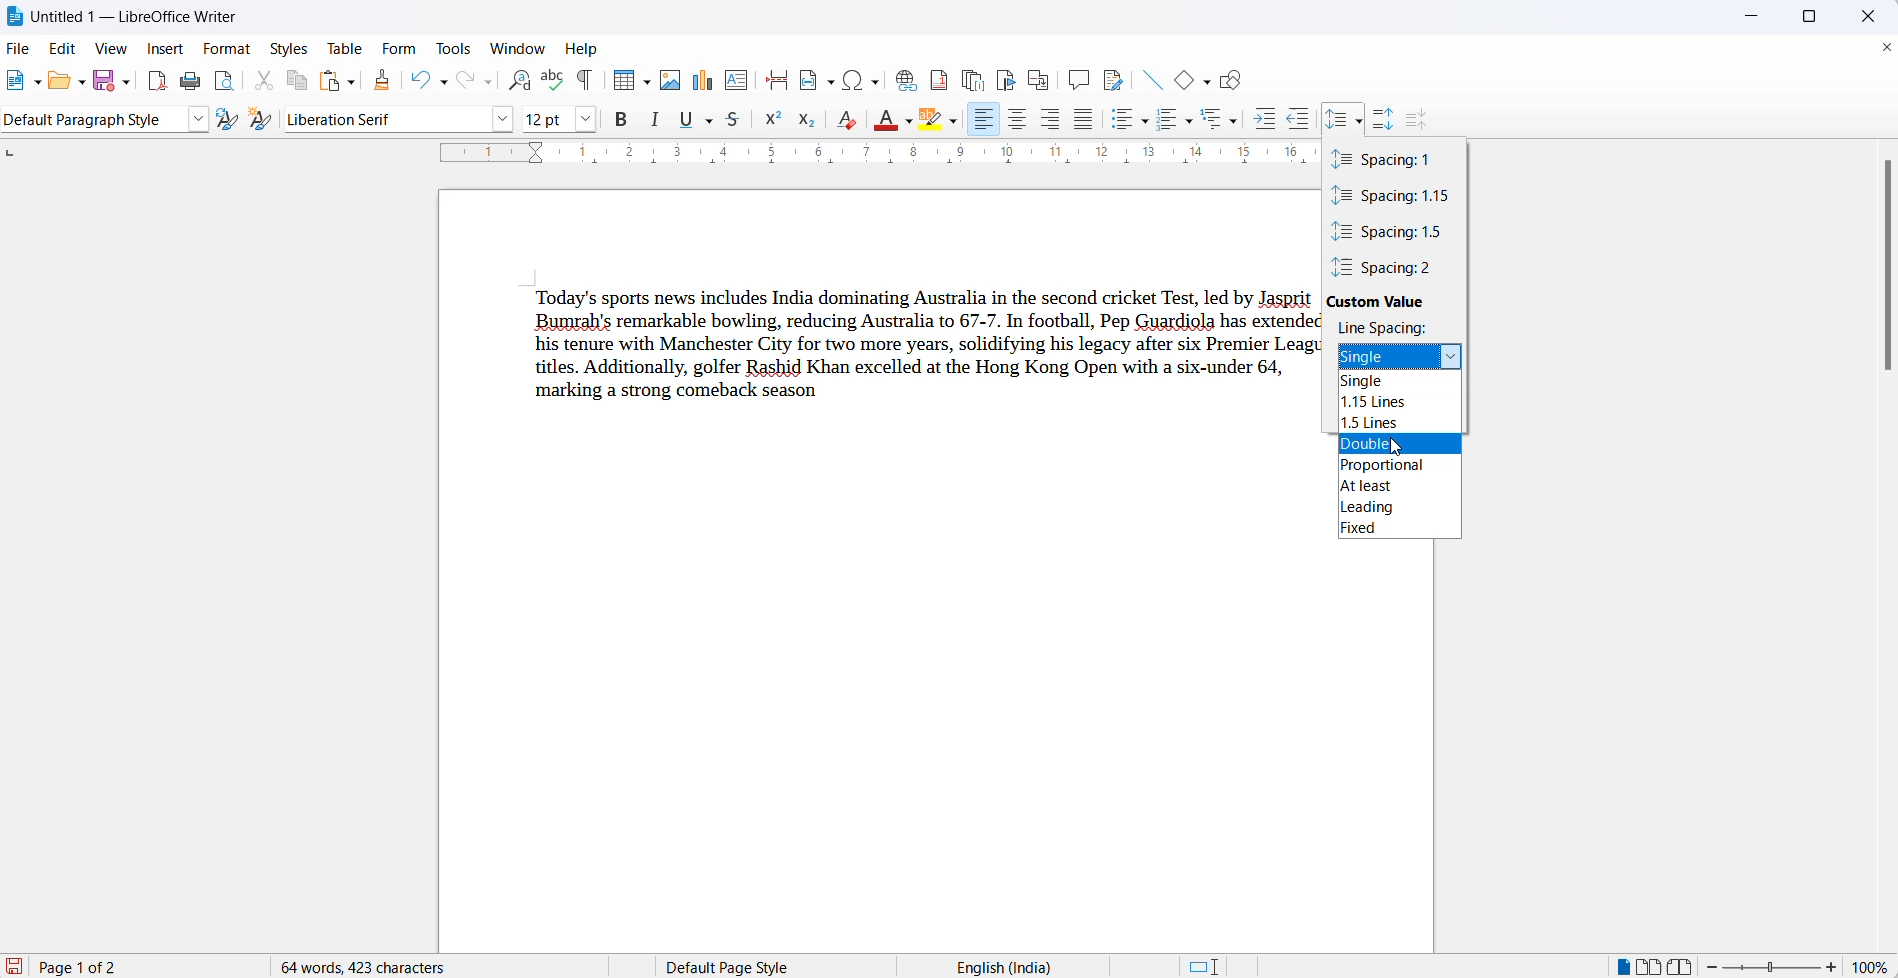 This screenshot has height=978, width=1898. I want to click on find and relace, so click(520, 82).